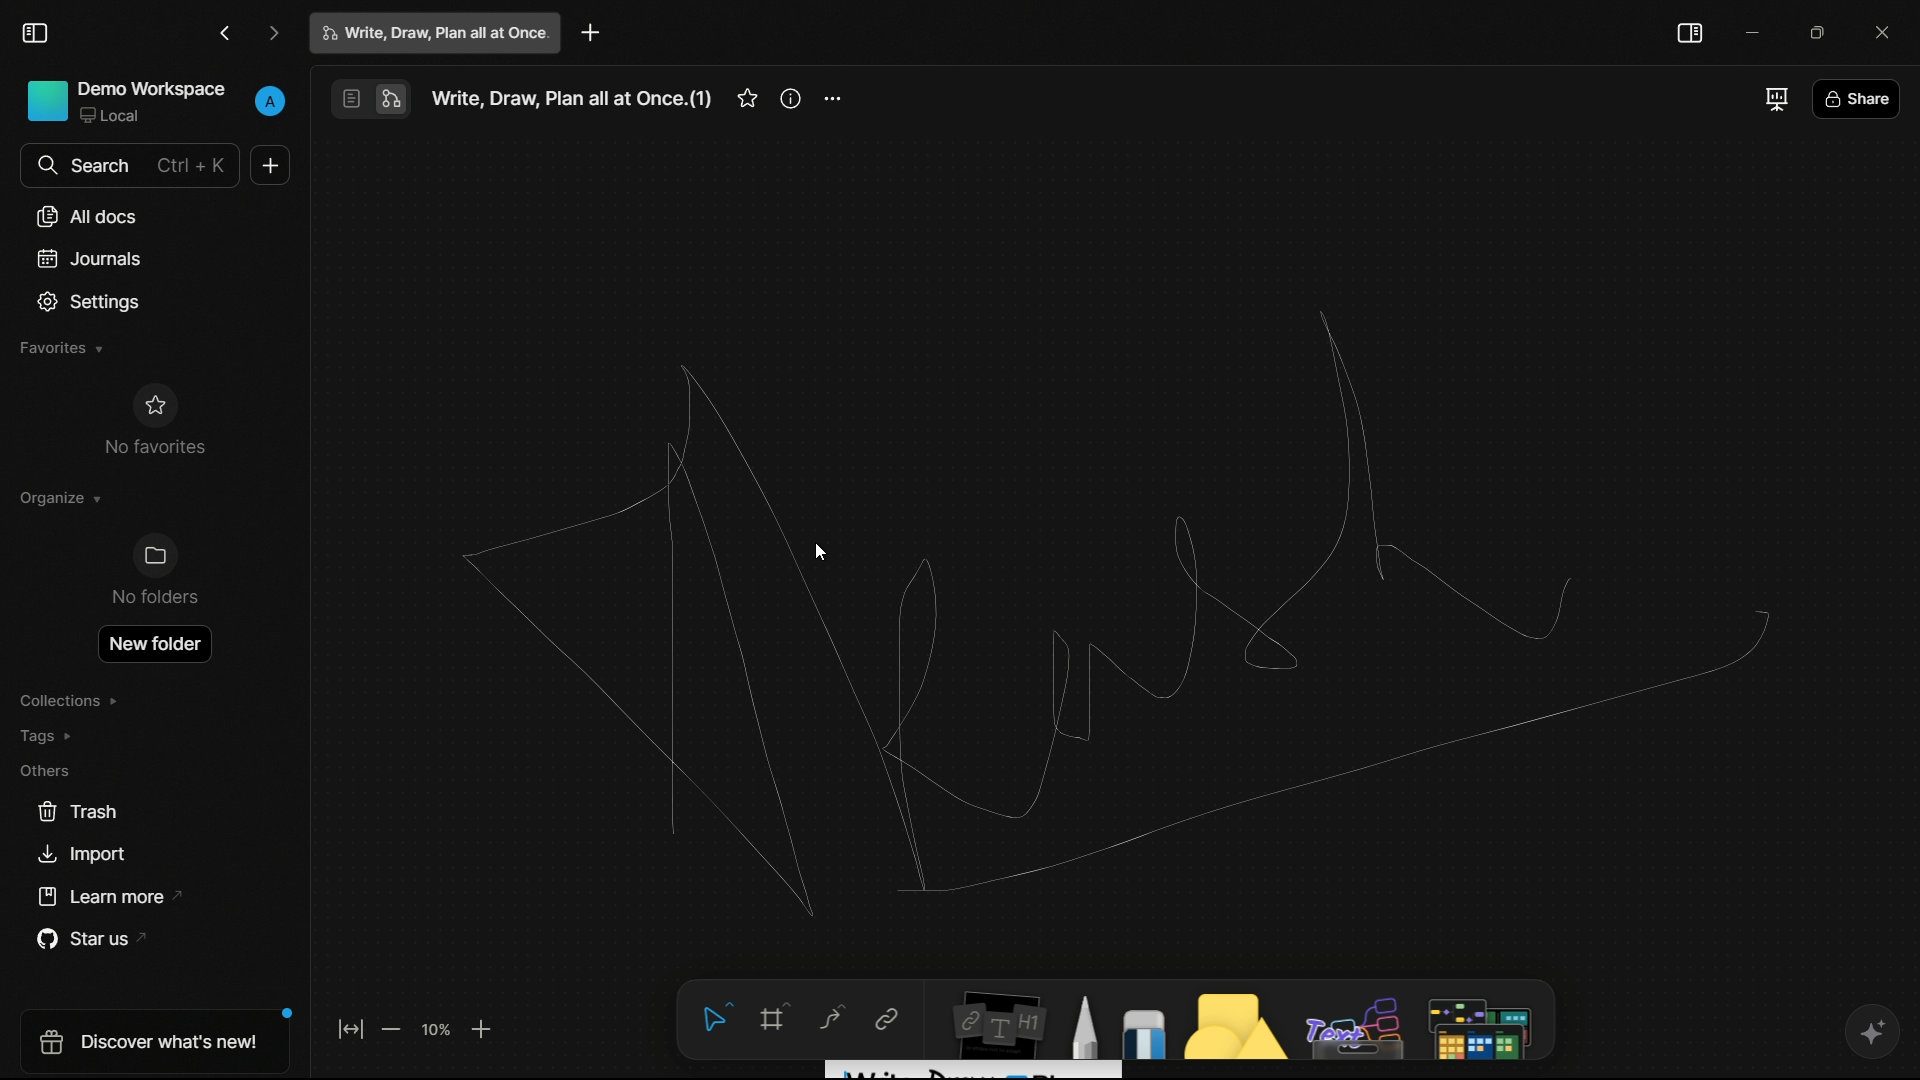 This screenshot has width=1920, height=1080. What do you see at coordinates (1814, 34) in the screenshot?
I see `maximize or restore` at bounding box center [1814, 34].